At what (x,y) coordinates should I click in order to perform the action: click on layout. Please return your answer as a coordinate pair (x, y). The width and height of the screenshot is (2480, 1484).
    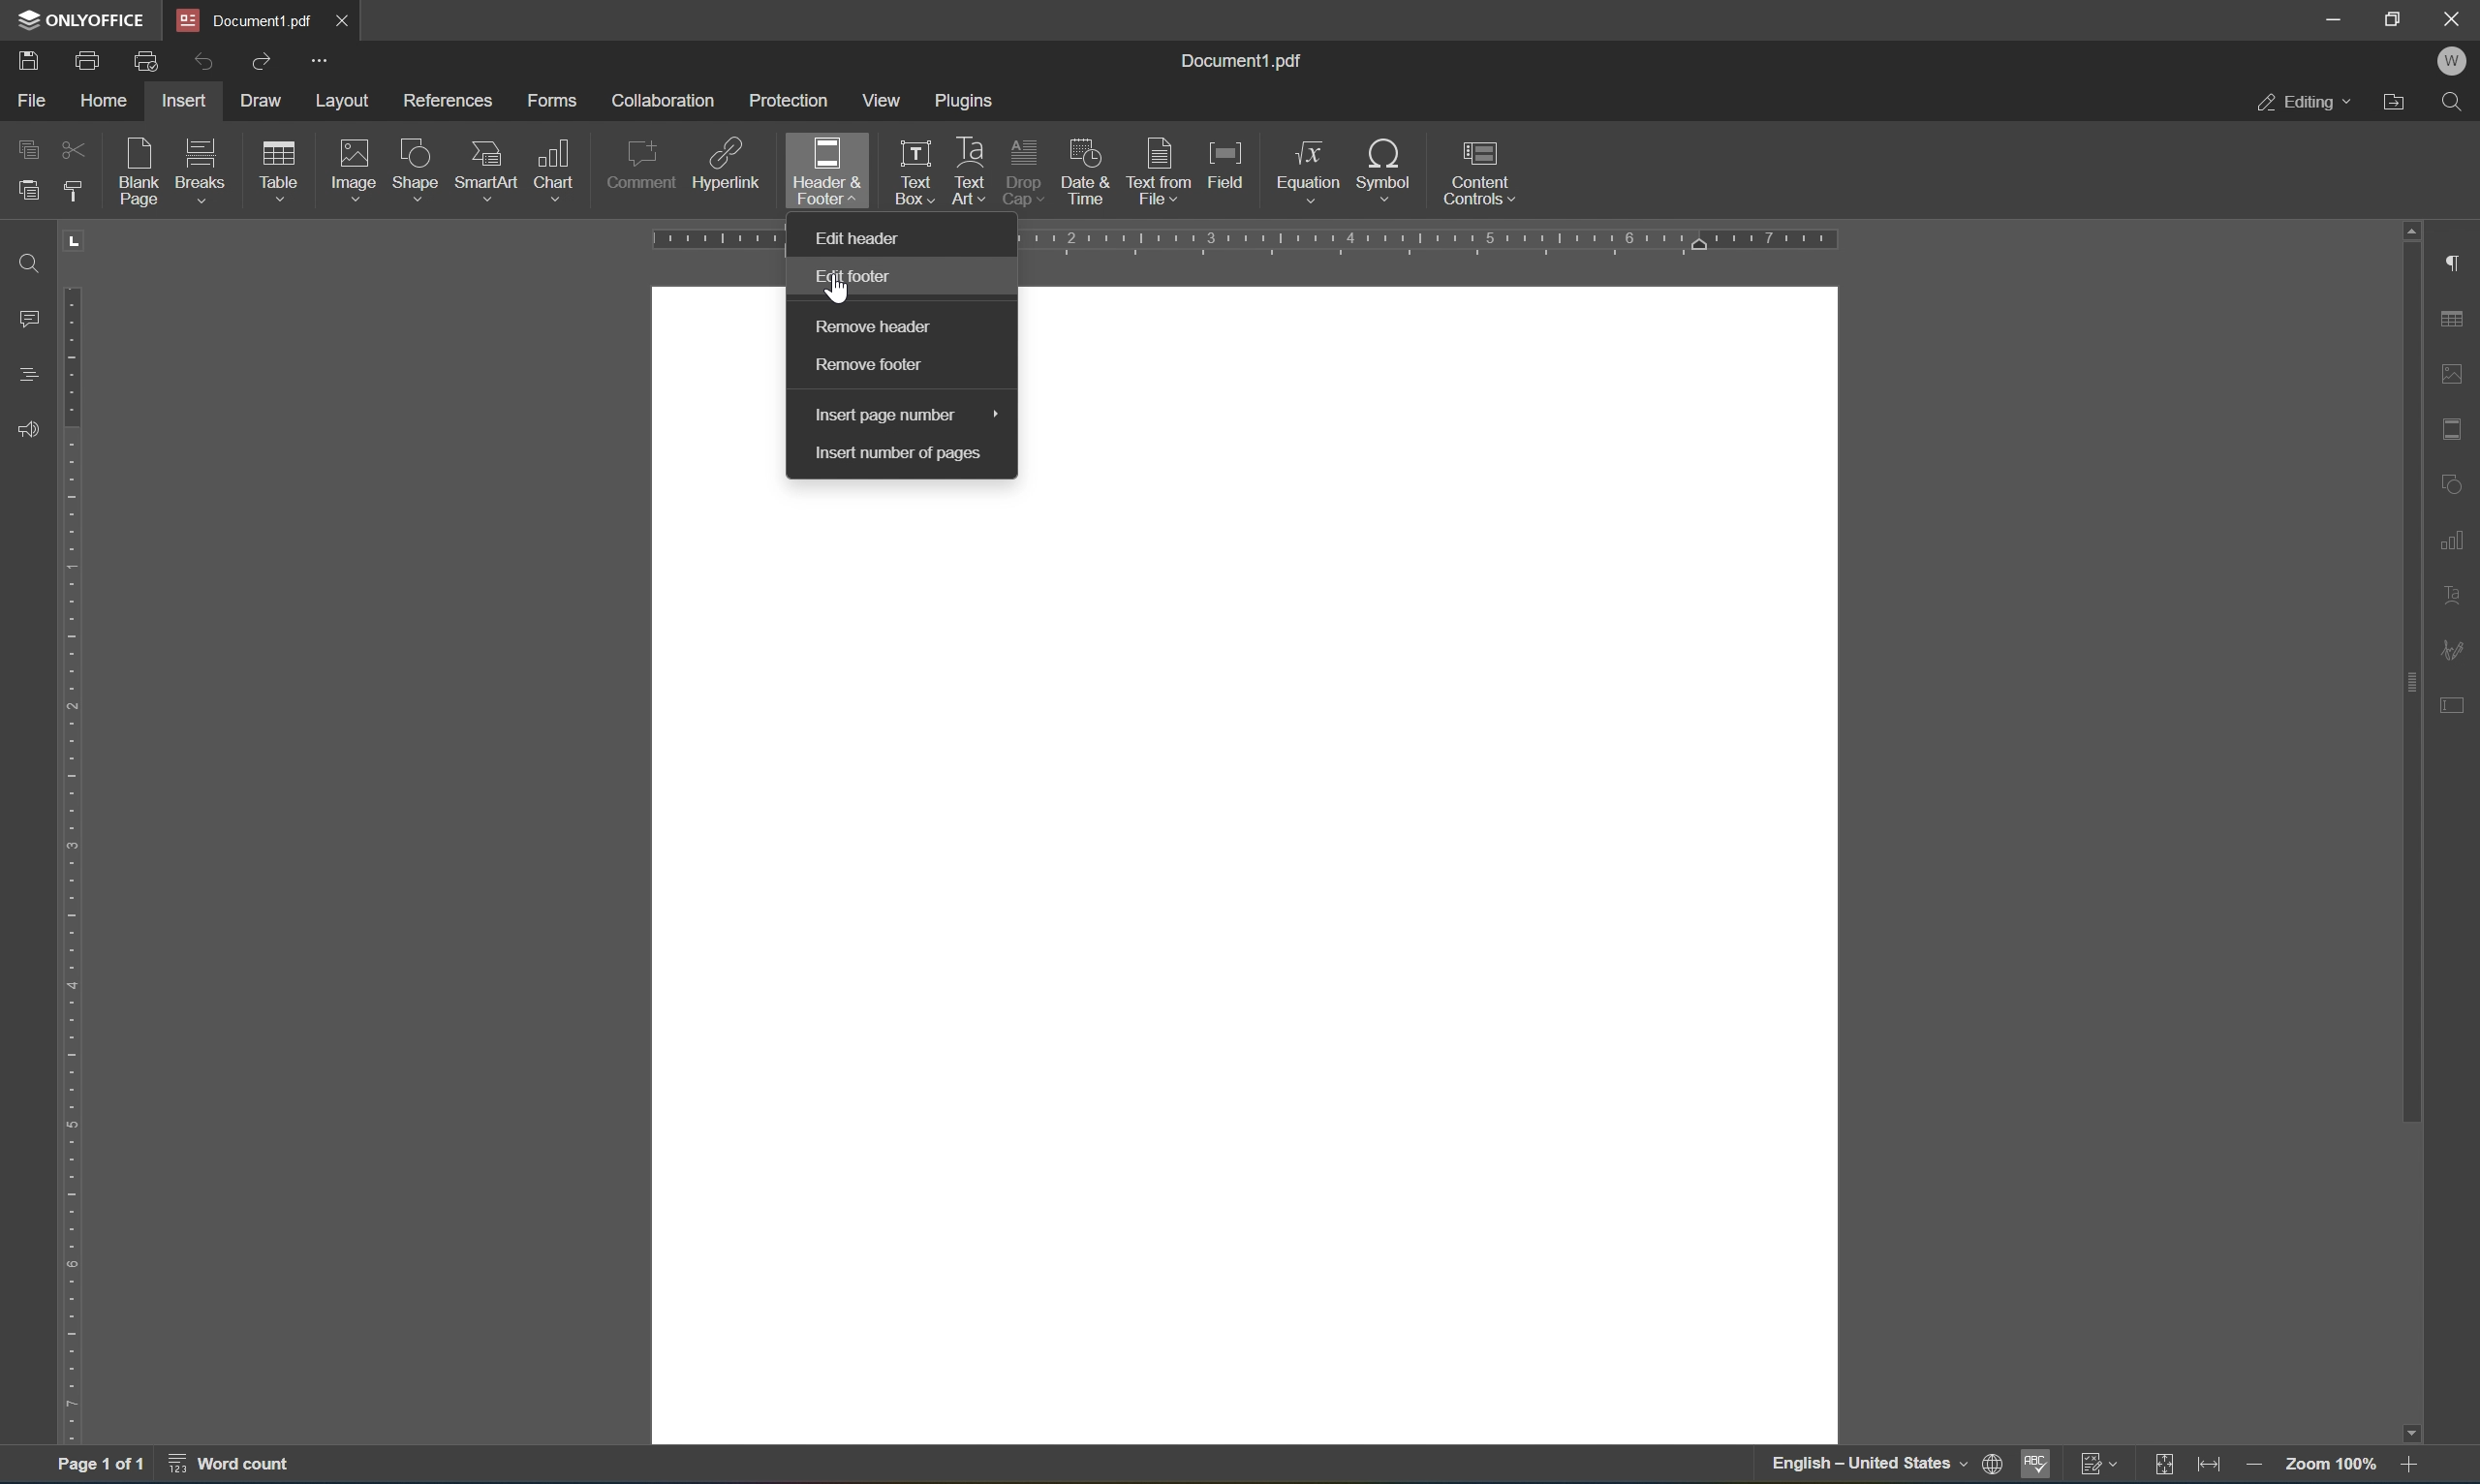
    Looking at the image, I should click on (347, 100).